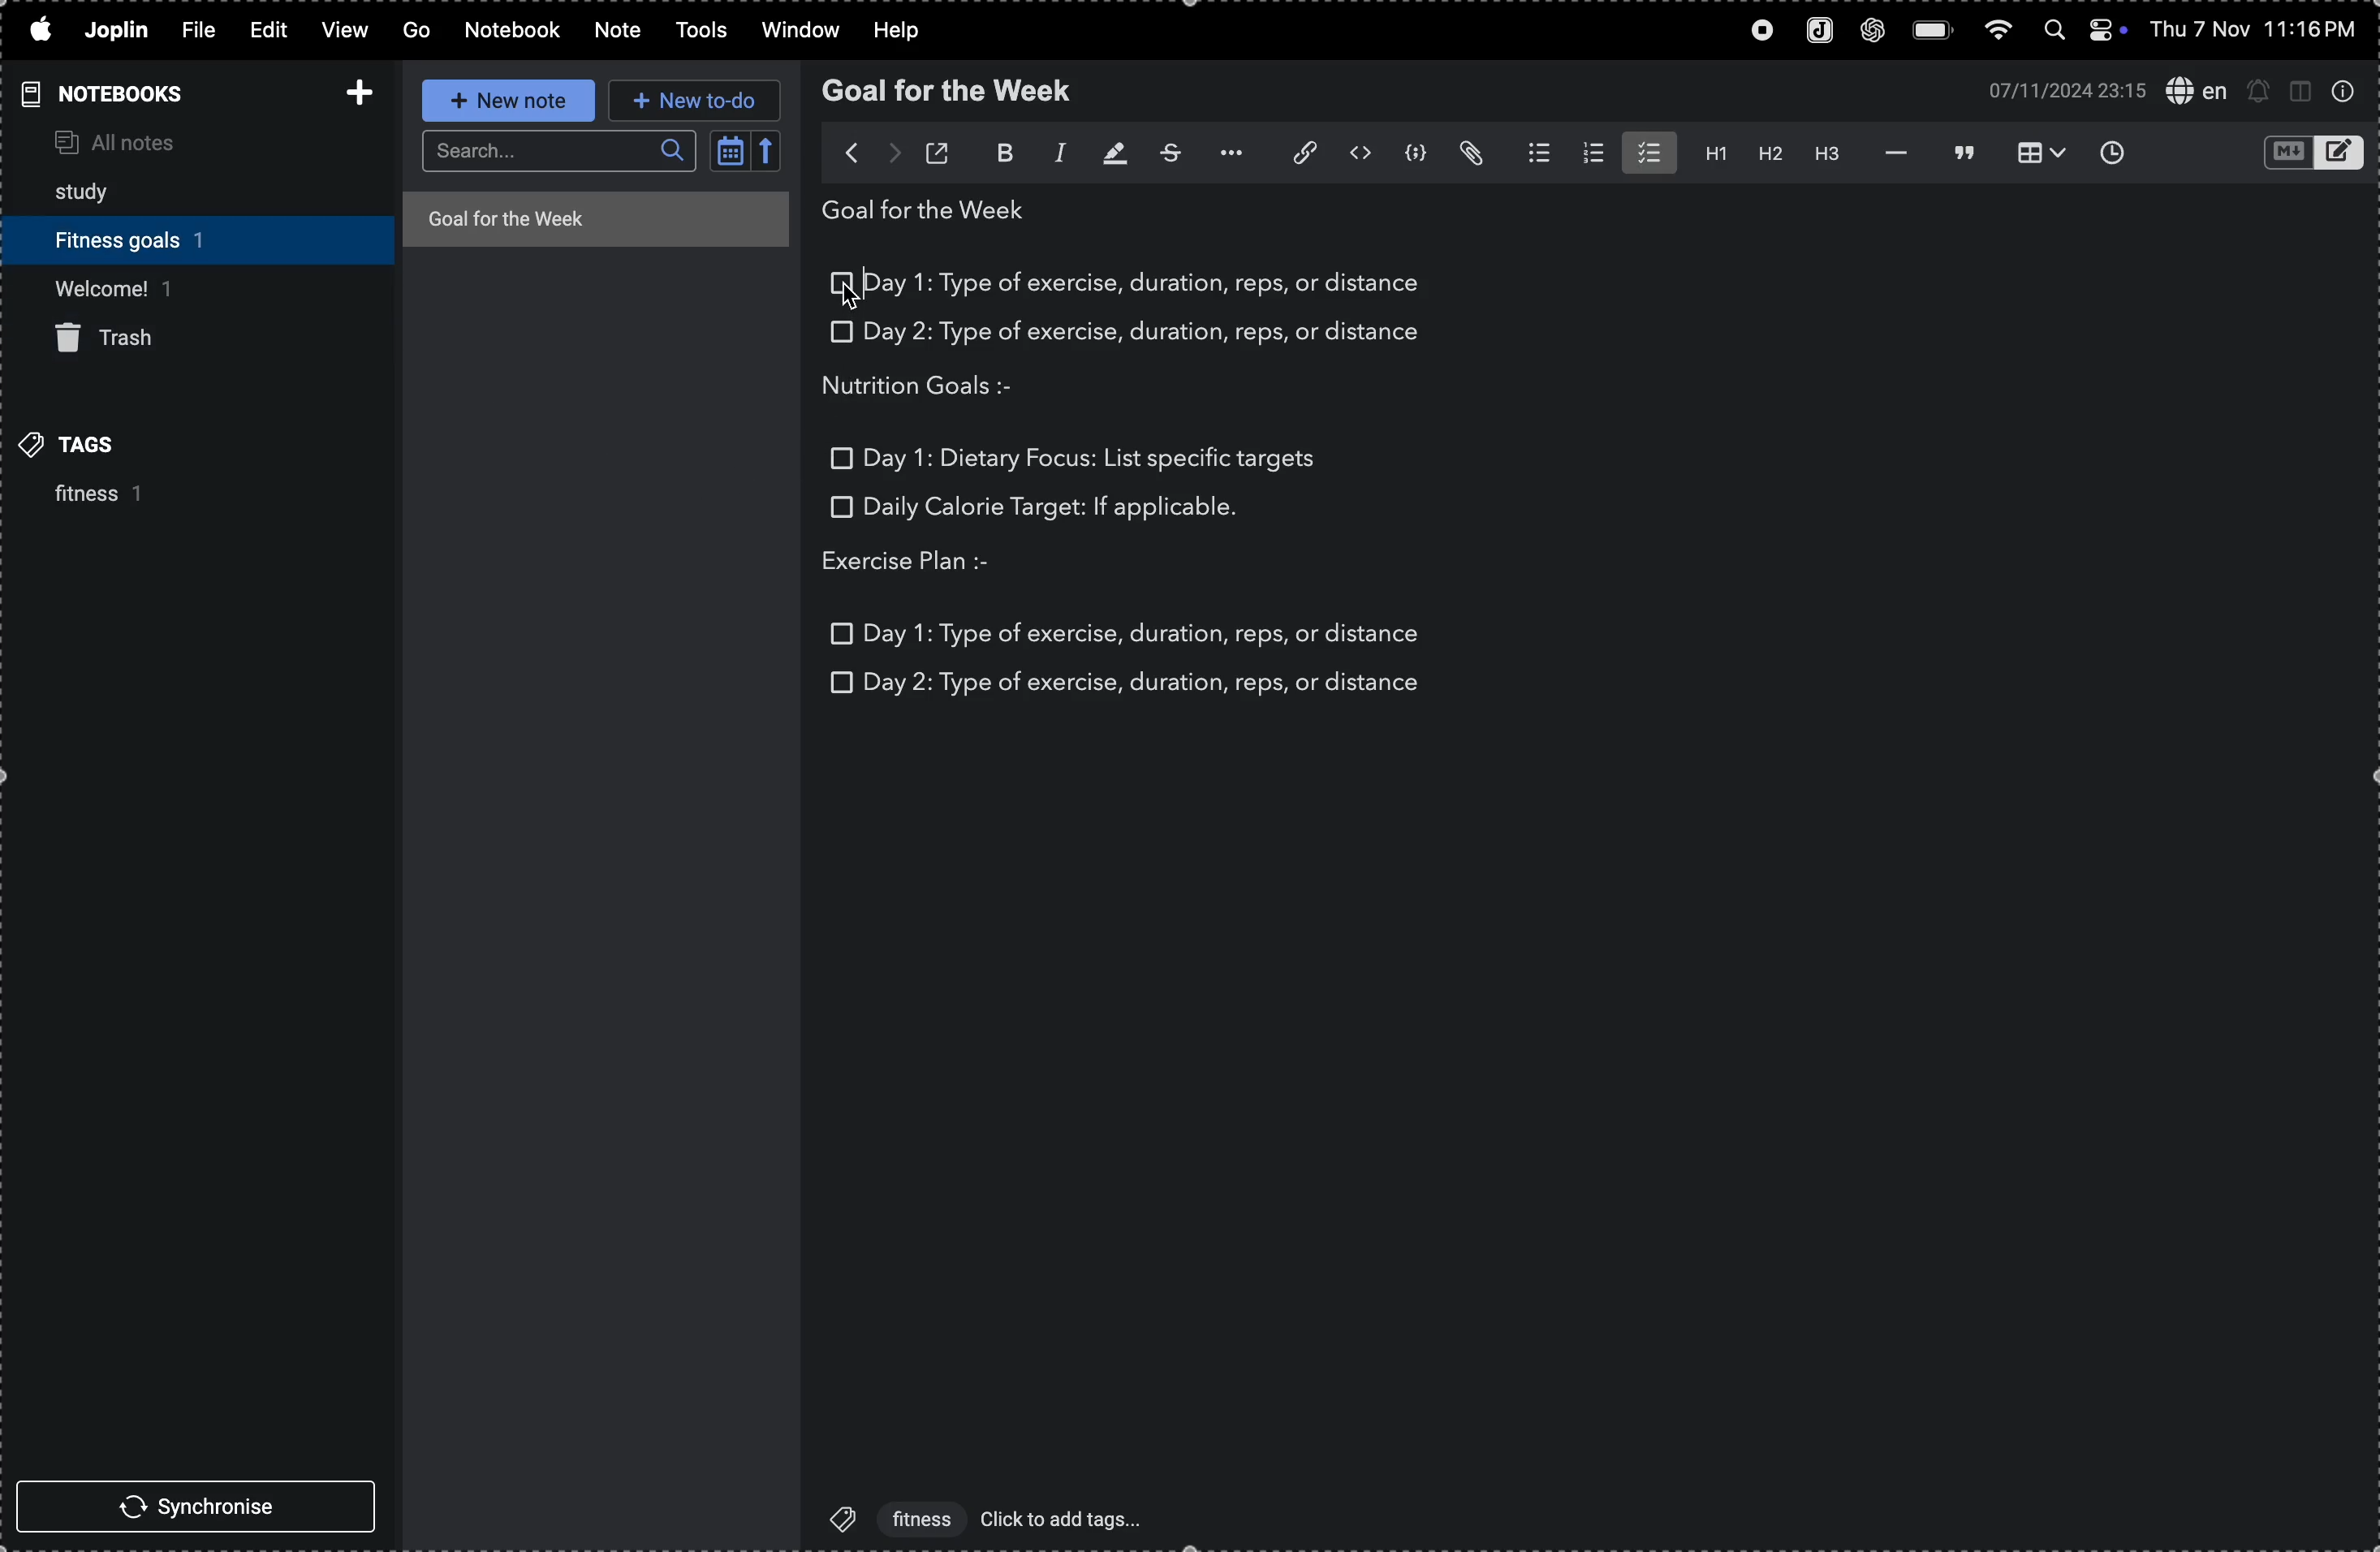 The height and width of the screenshot is (1552, 2380). Describe the element at coordinates (838, 333) in the screenshot. I see `checkbox` at that location.